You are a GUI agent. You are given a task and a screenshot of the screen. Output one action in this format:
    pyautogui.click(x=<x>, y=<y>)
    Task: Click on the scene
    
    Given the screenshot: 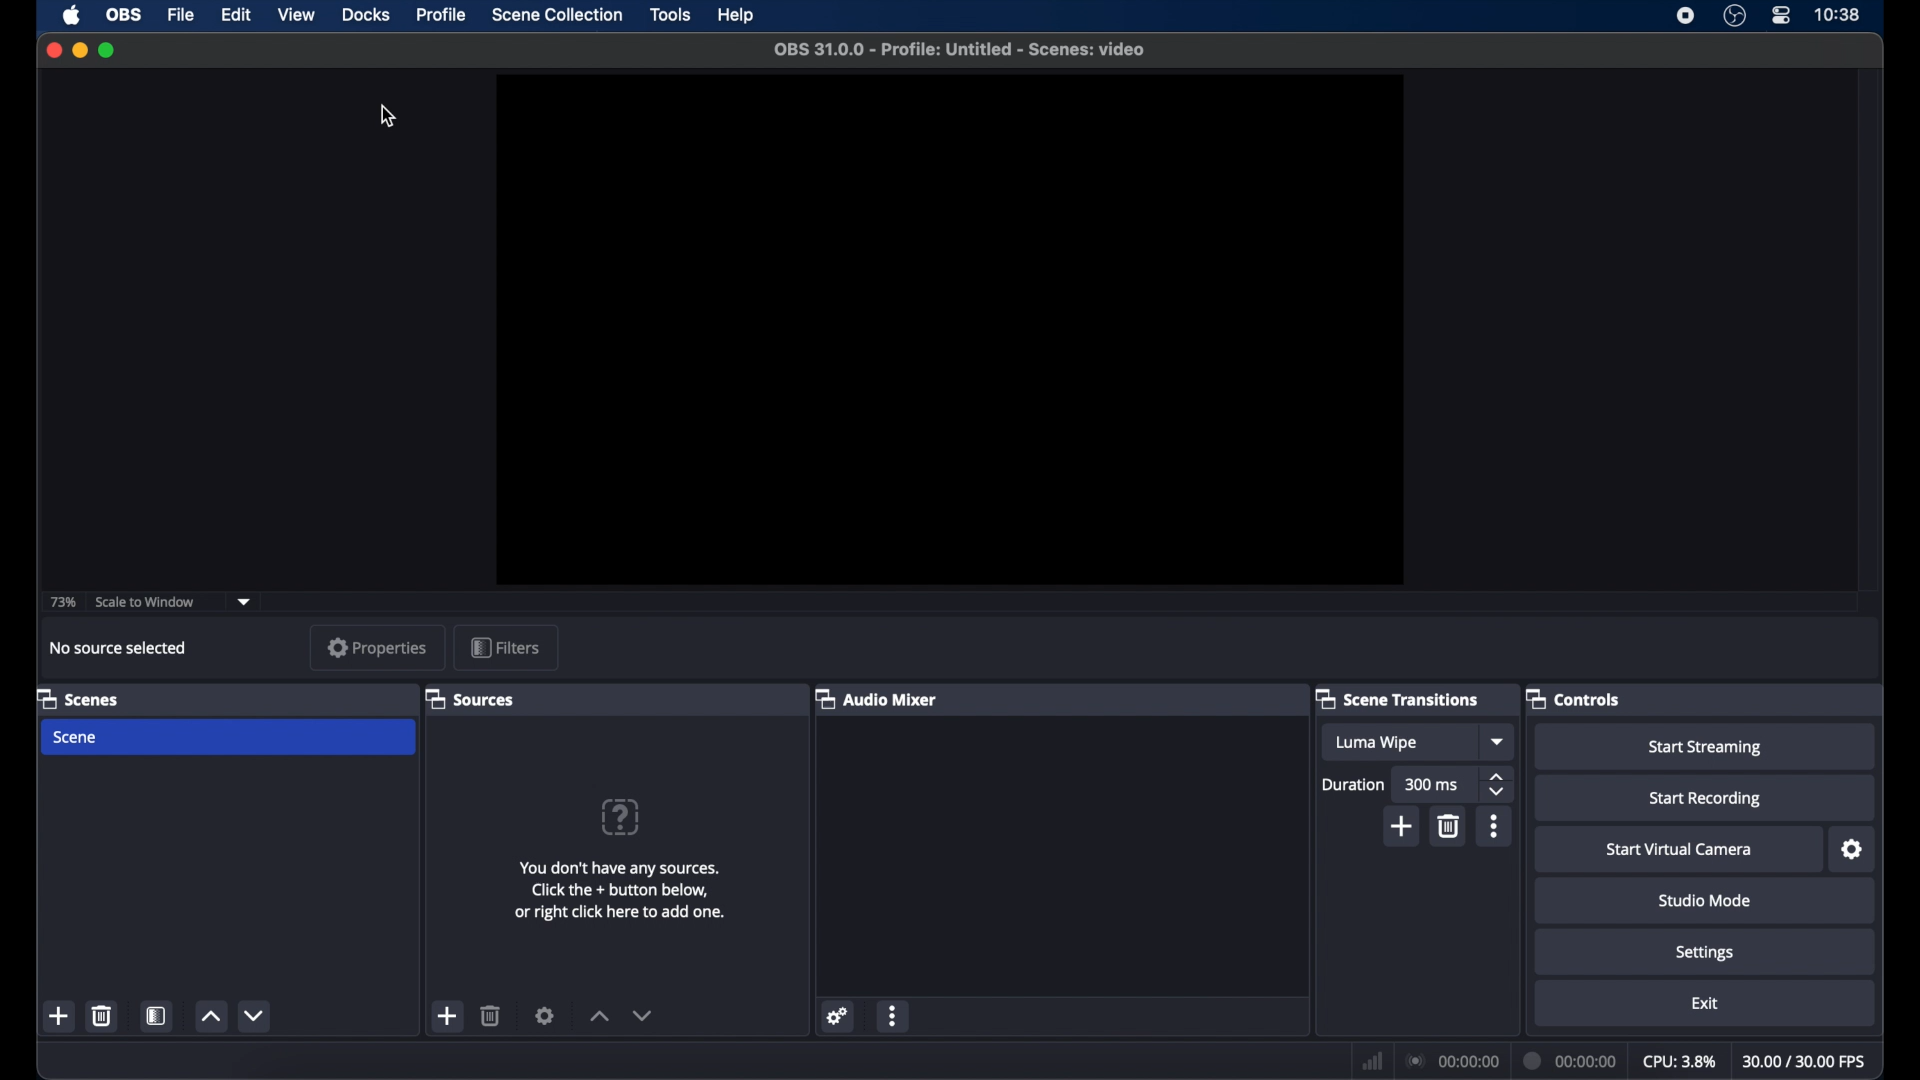 What is the action you would take?
    pyautogui.click(x=78, y=738)
    